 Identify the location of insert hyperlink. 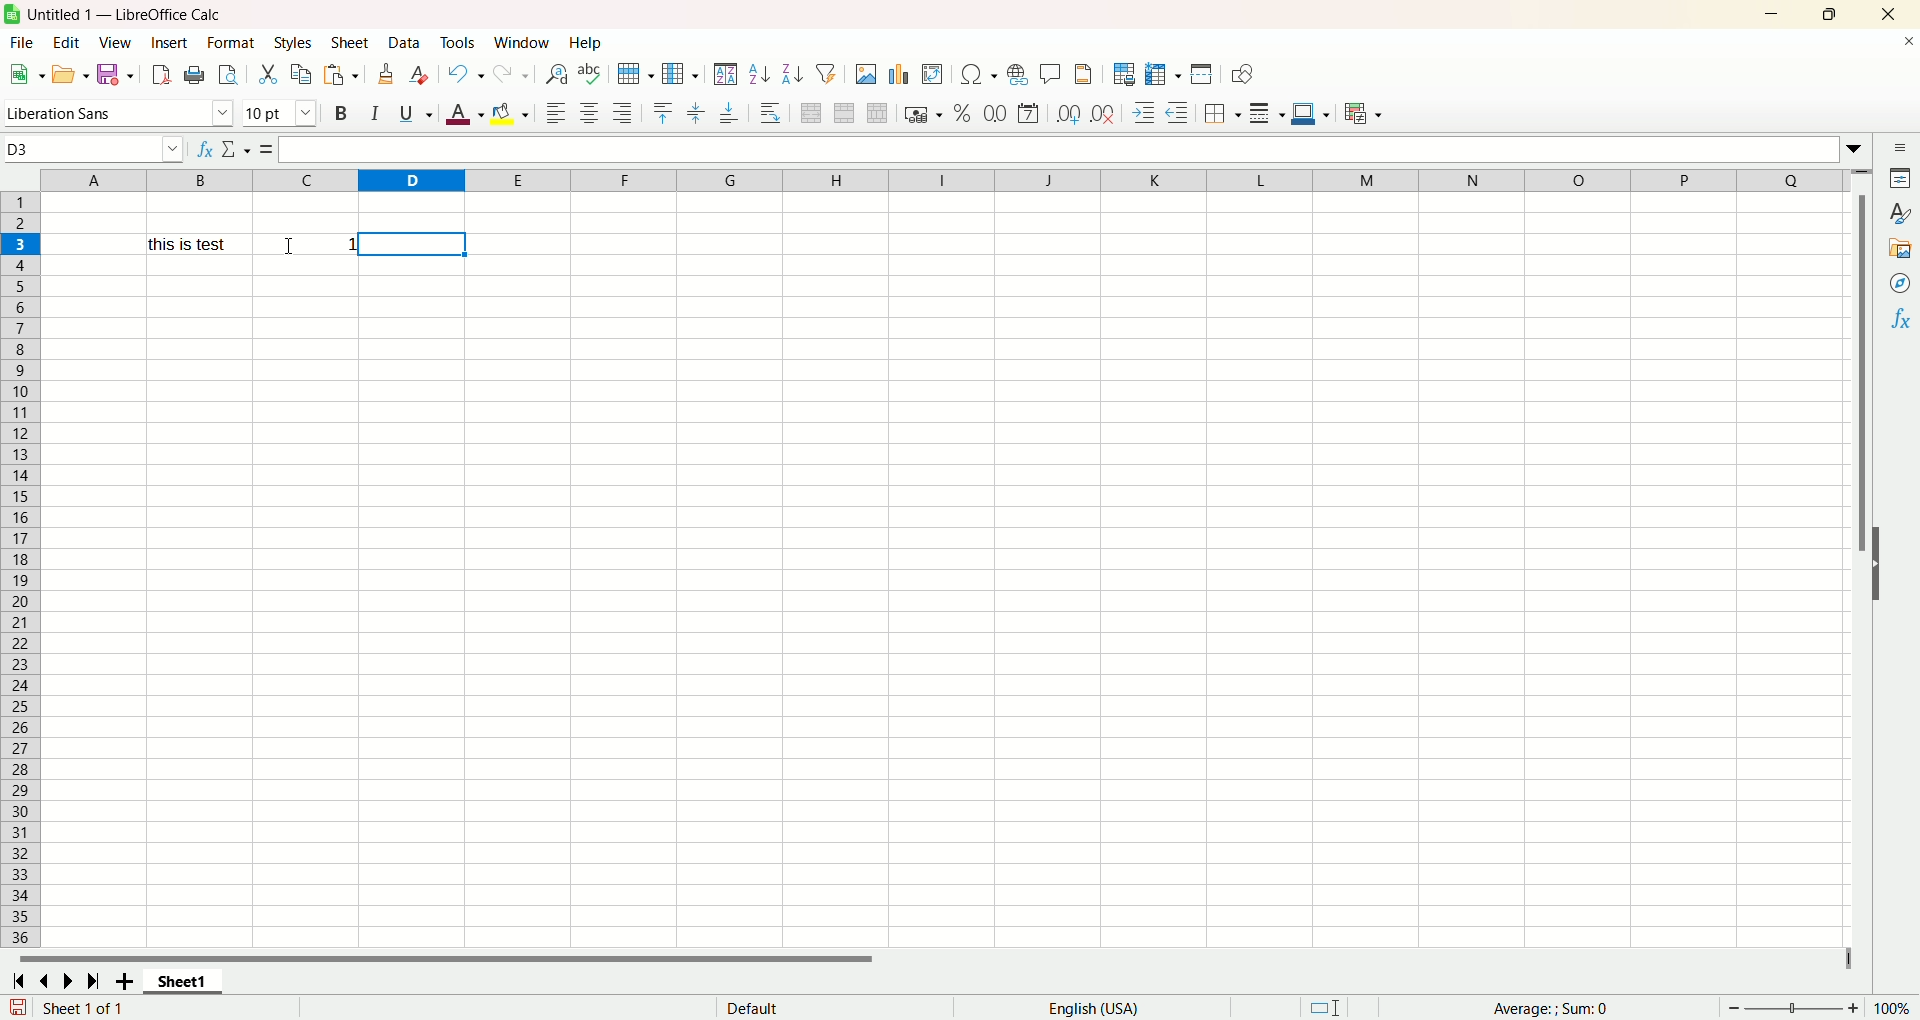
(1017, 74).